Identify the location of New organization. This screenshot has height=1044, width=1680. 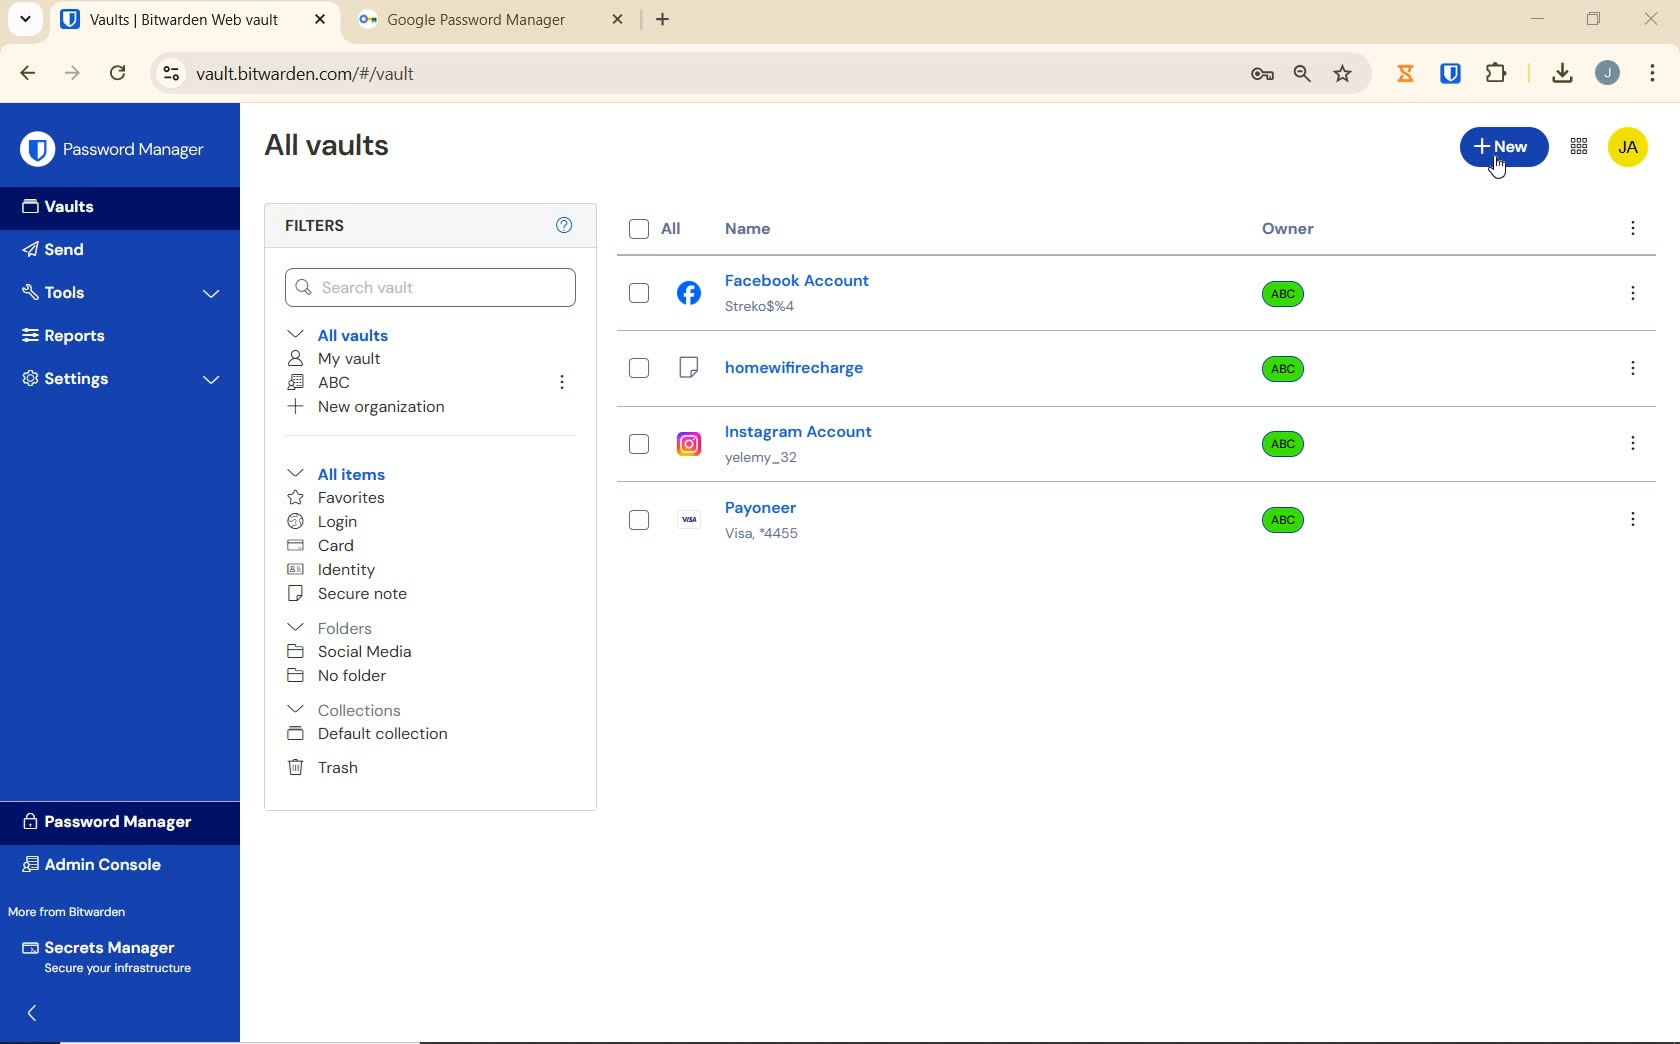
(364, 407).